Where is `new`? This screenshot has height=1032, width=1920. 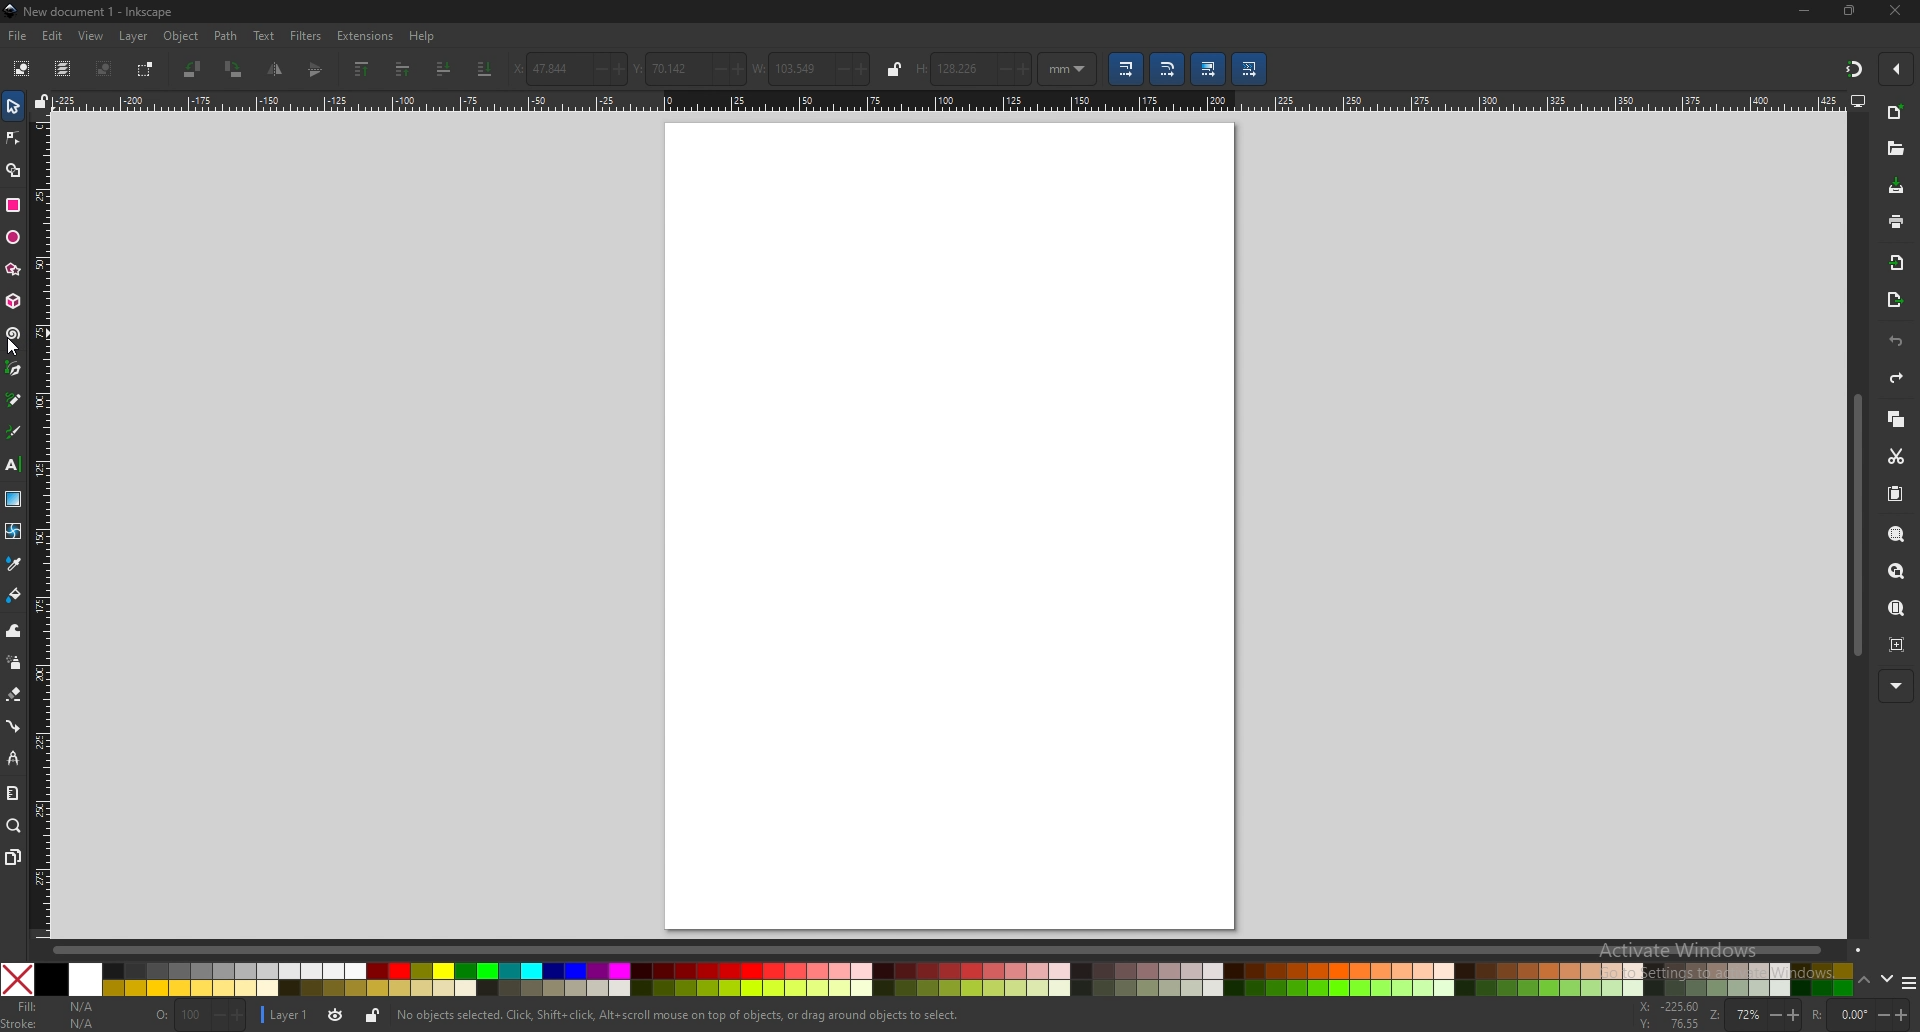
new is located at coordinates (1896, 113).